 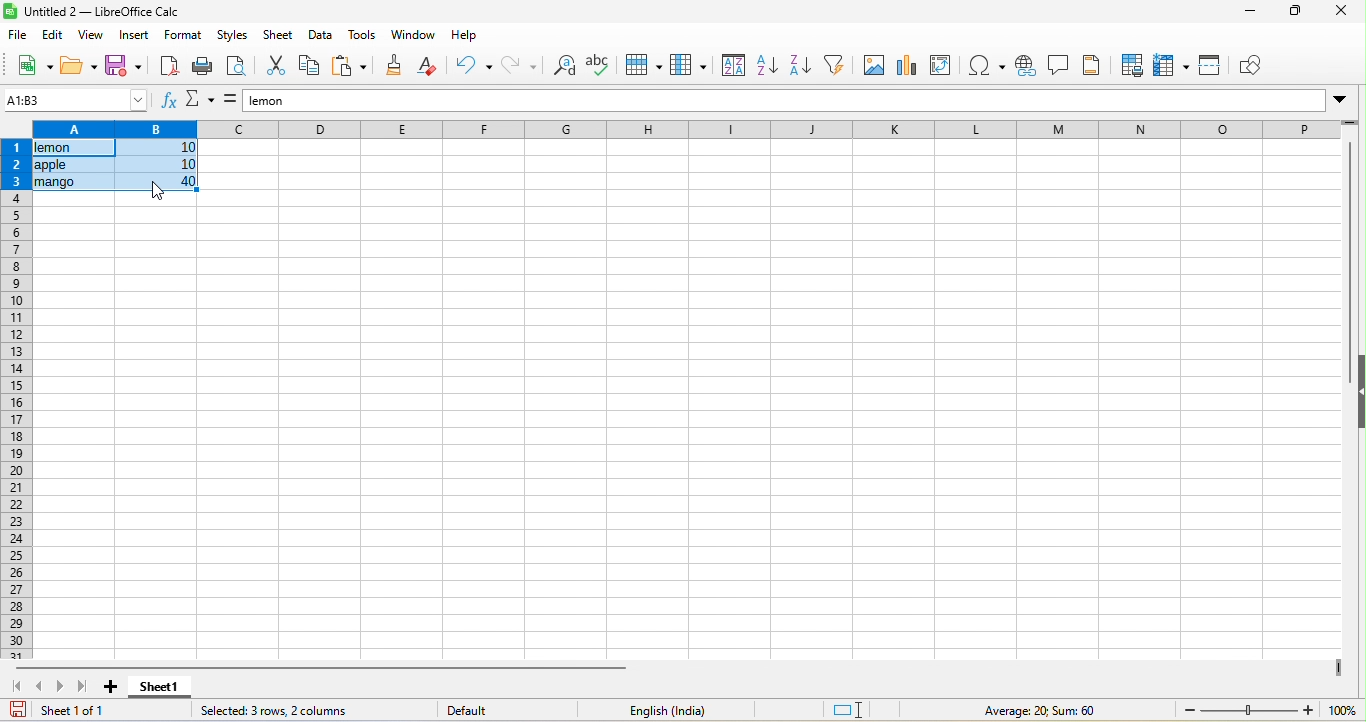 I want to click on lemon, so click(x=783, y=100).